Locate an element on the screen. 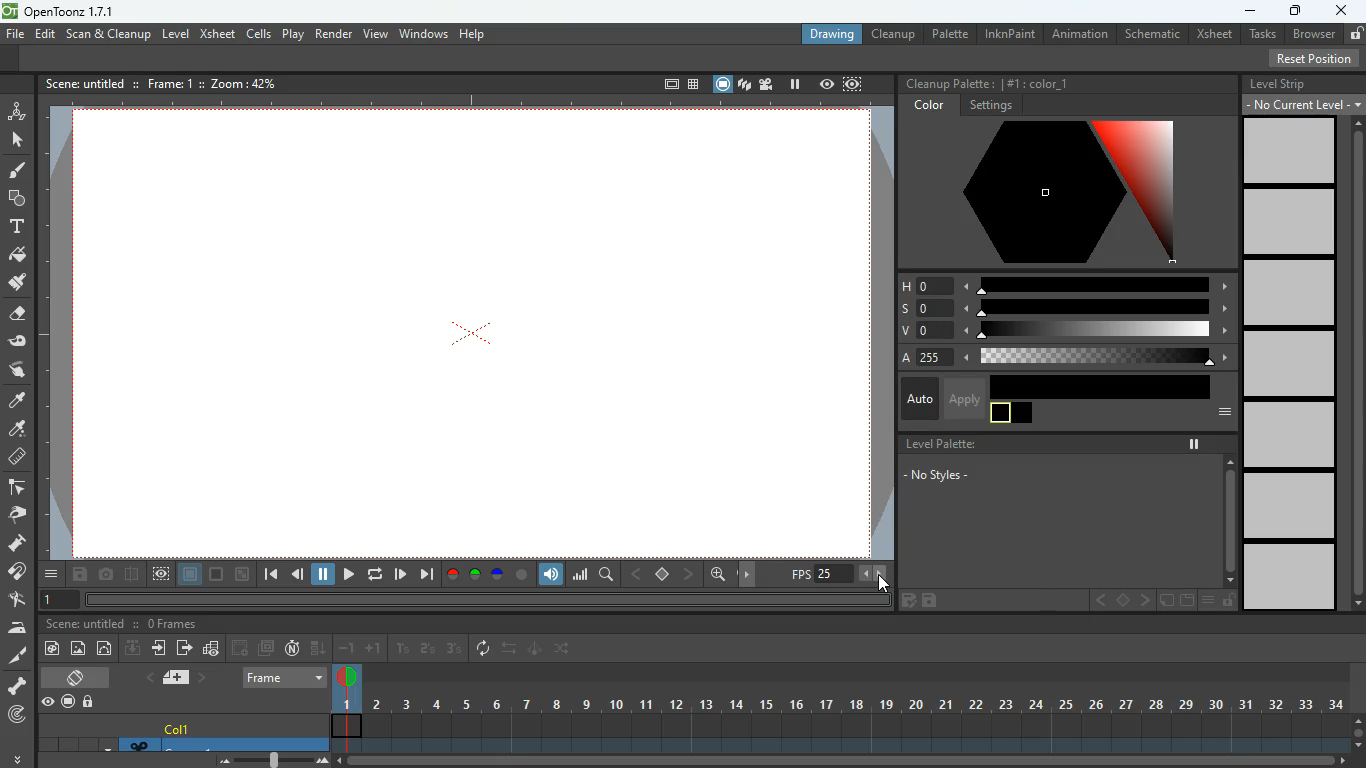  erase is located at coordinates (19, 314).